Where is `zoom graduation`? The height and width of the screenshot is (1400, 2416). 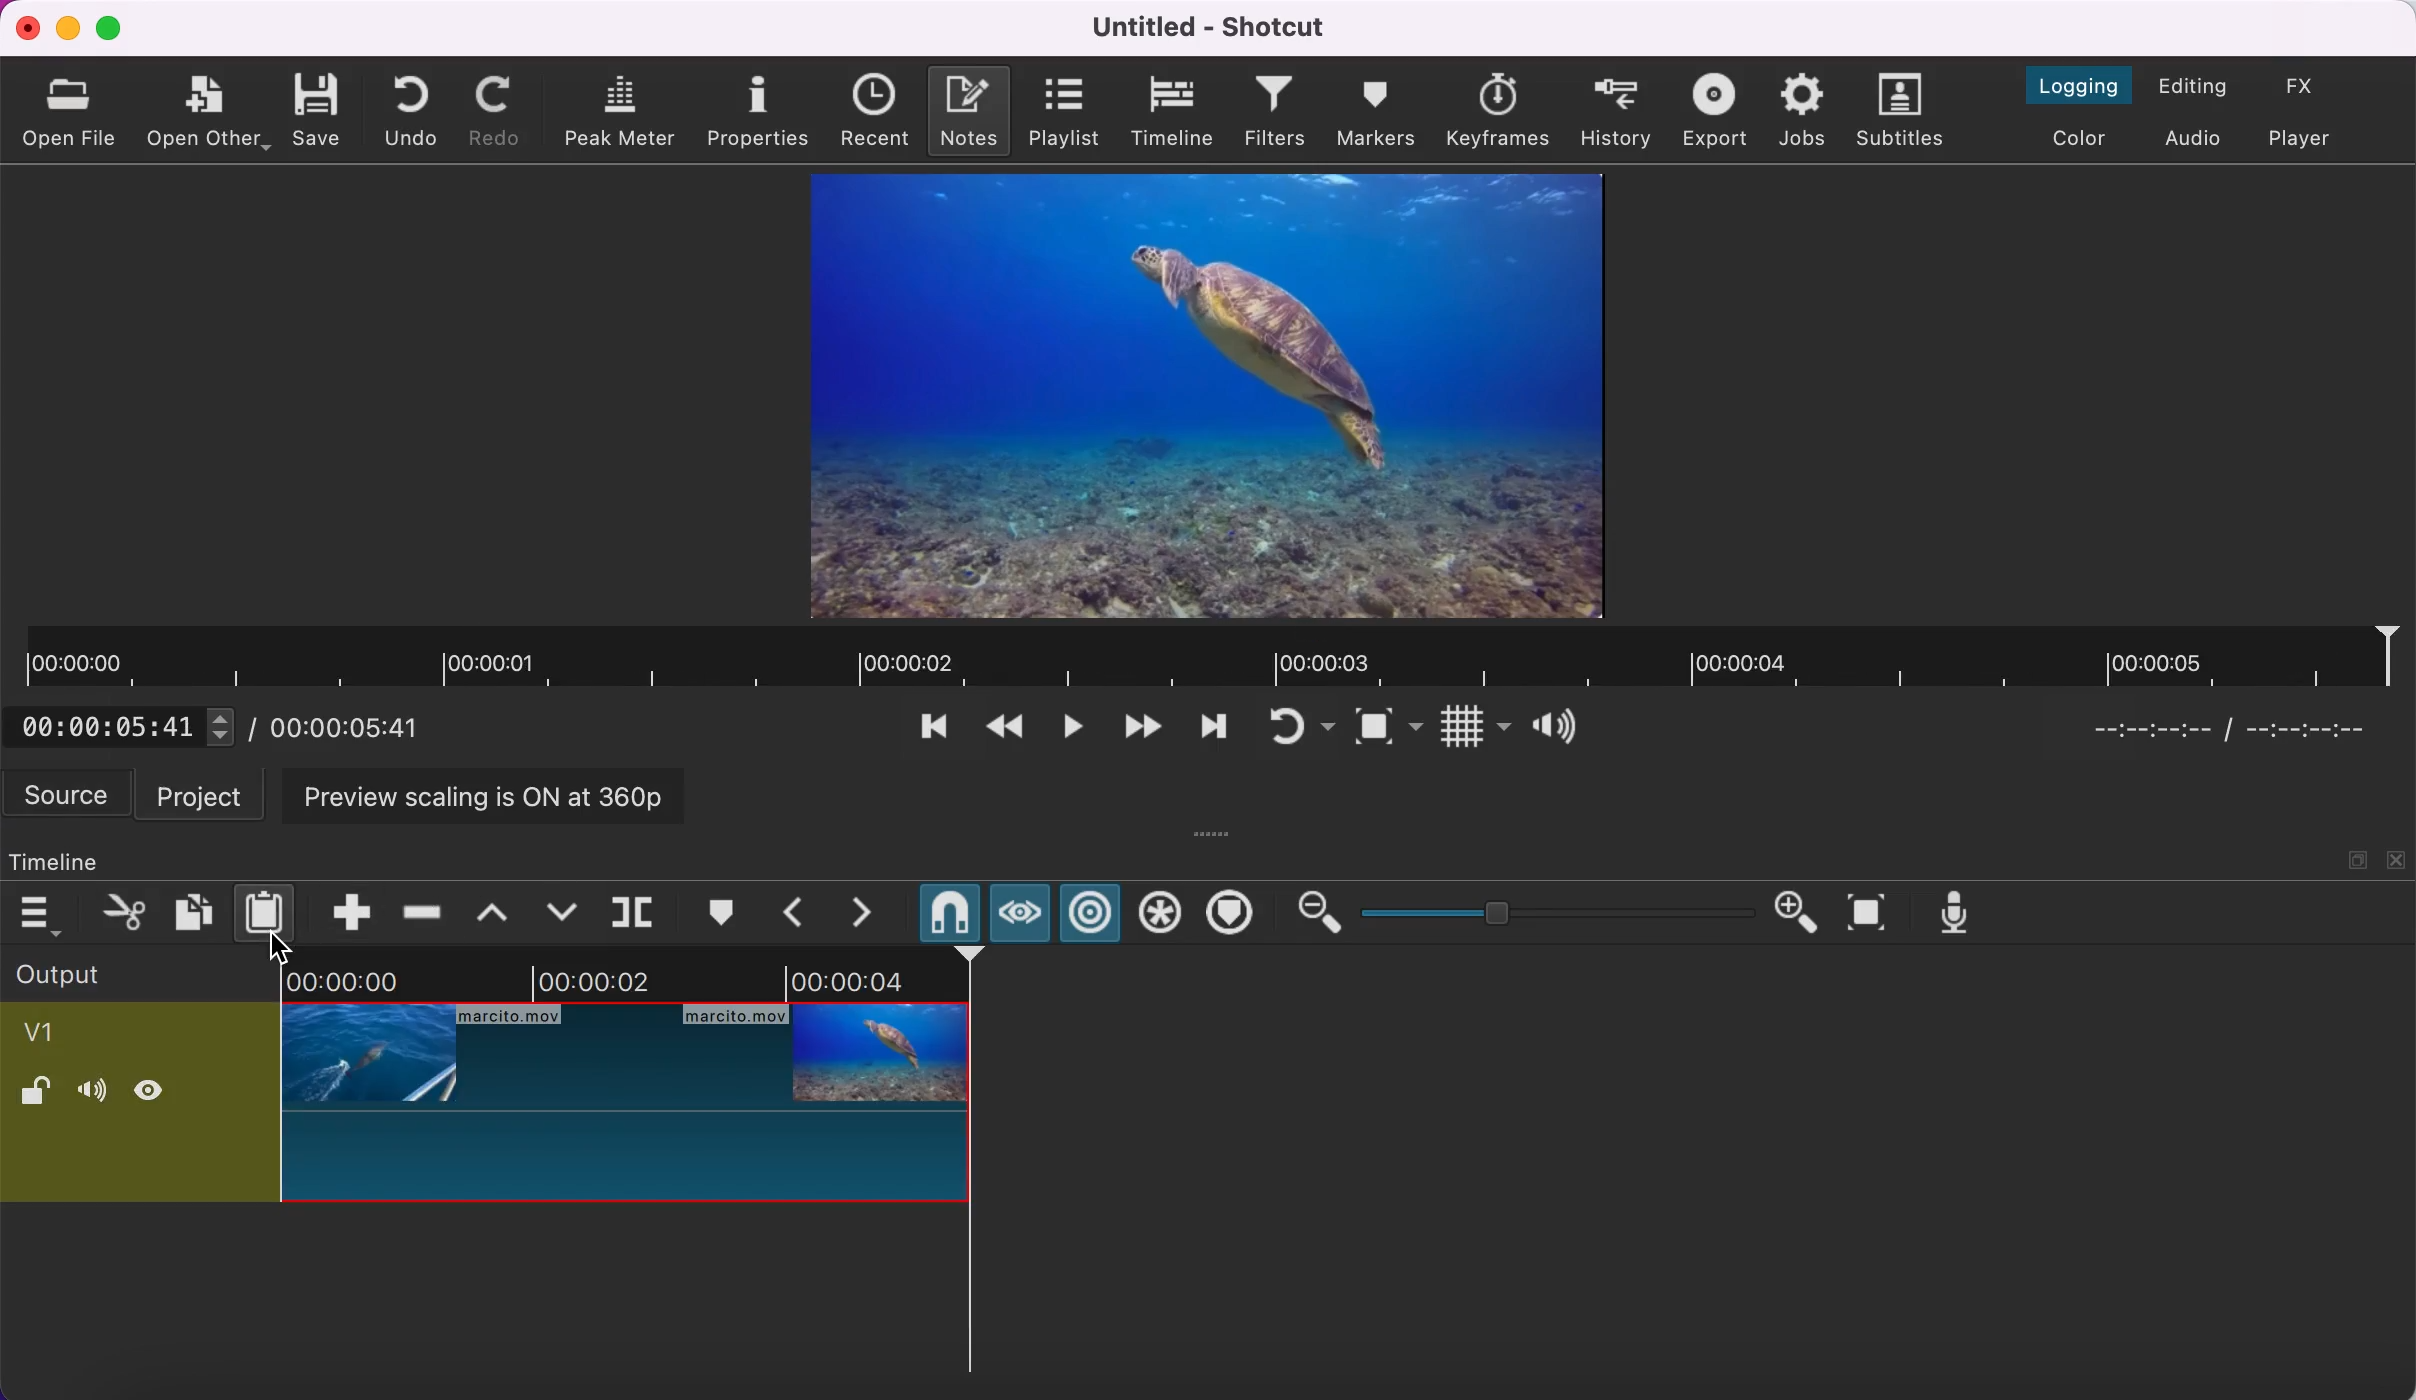
zoom graduation is located at coordinates (1555, 912).